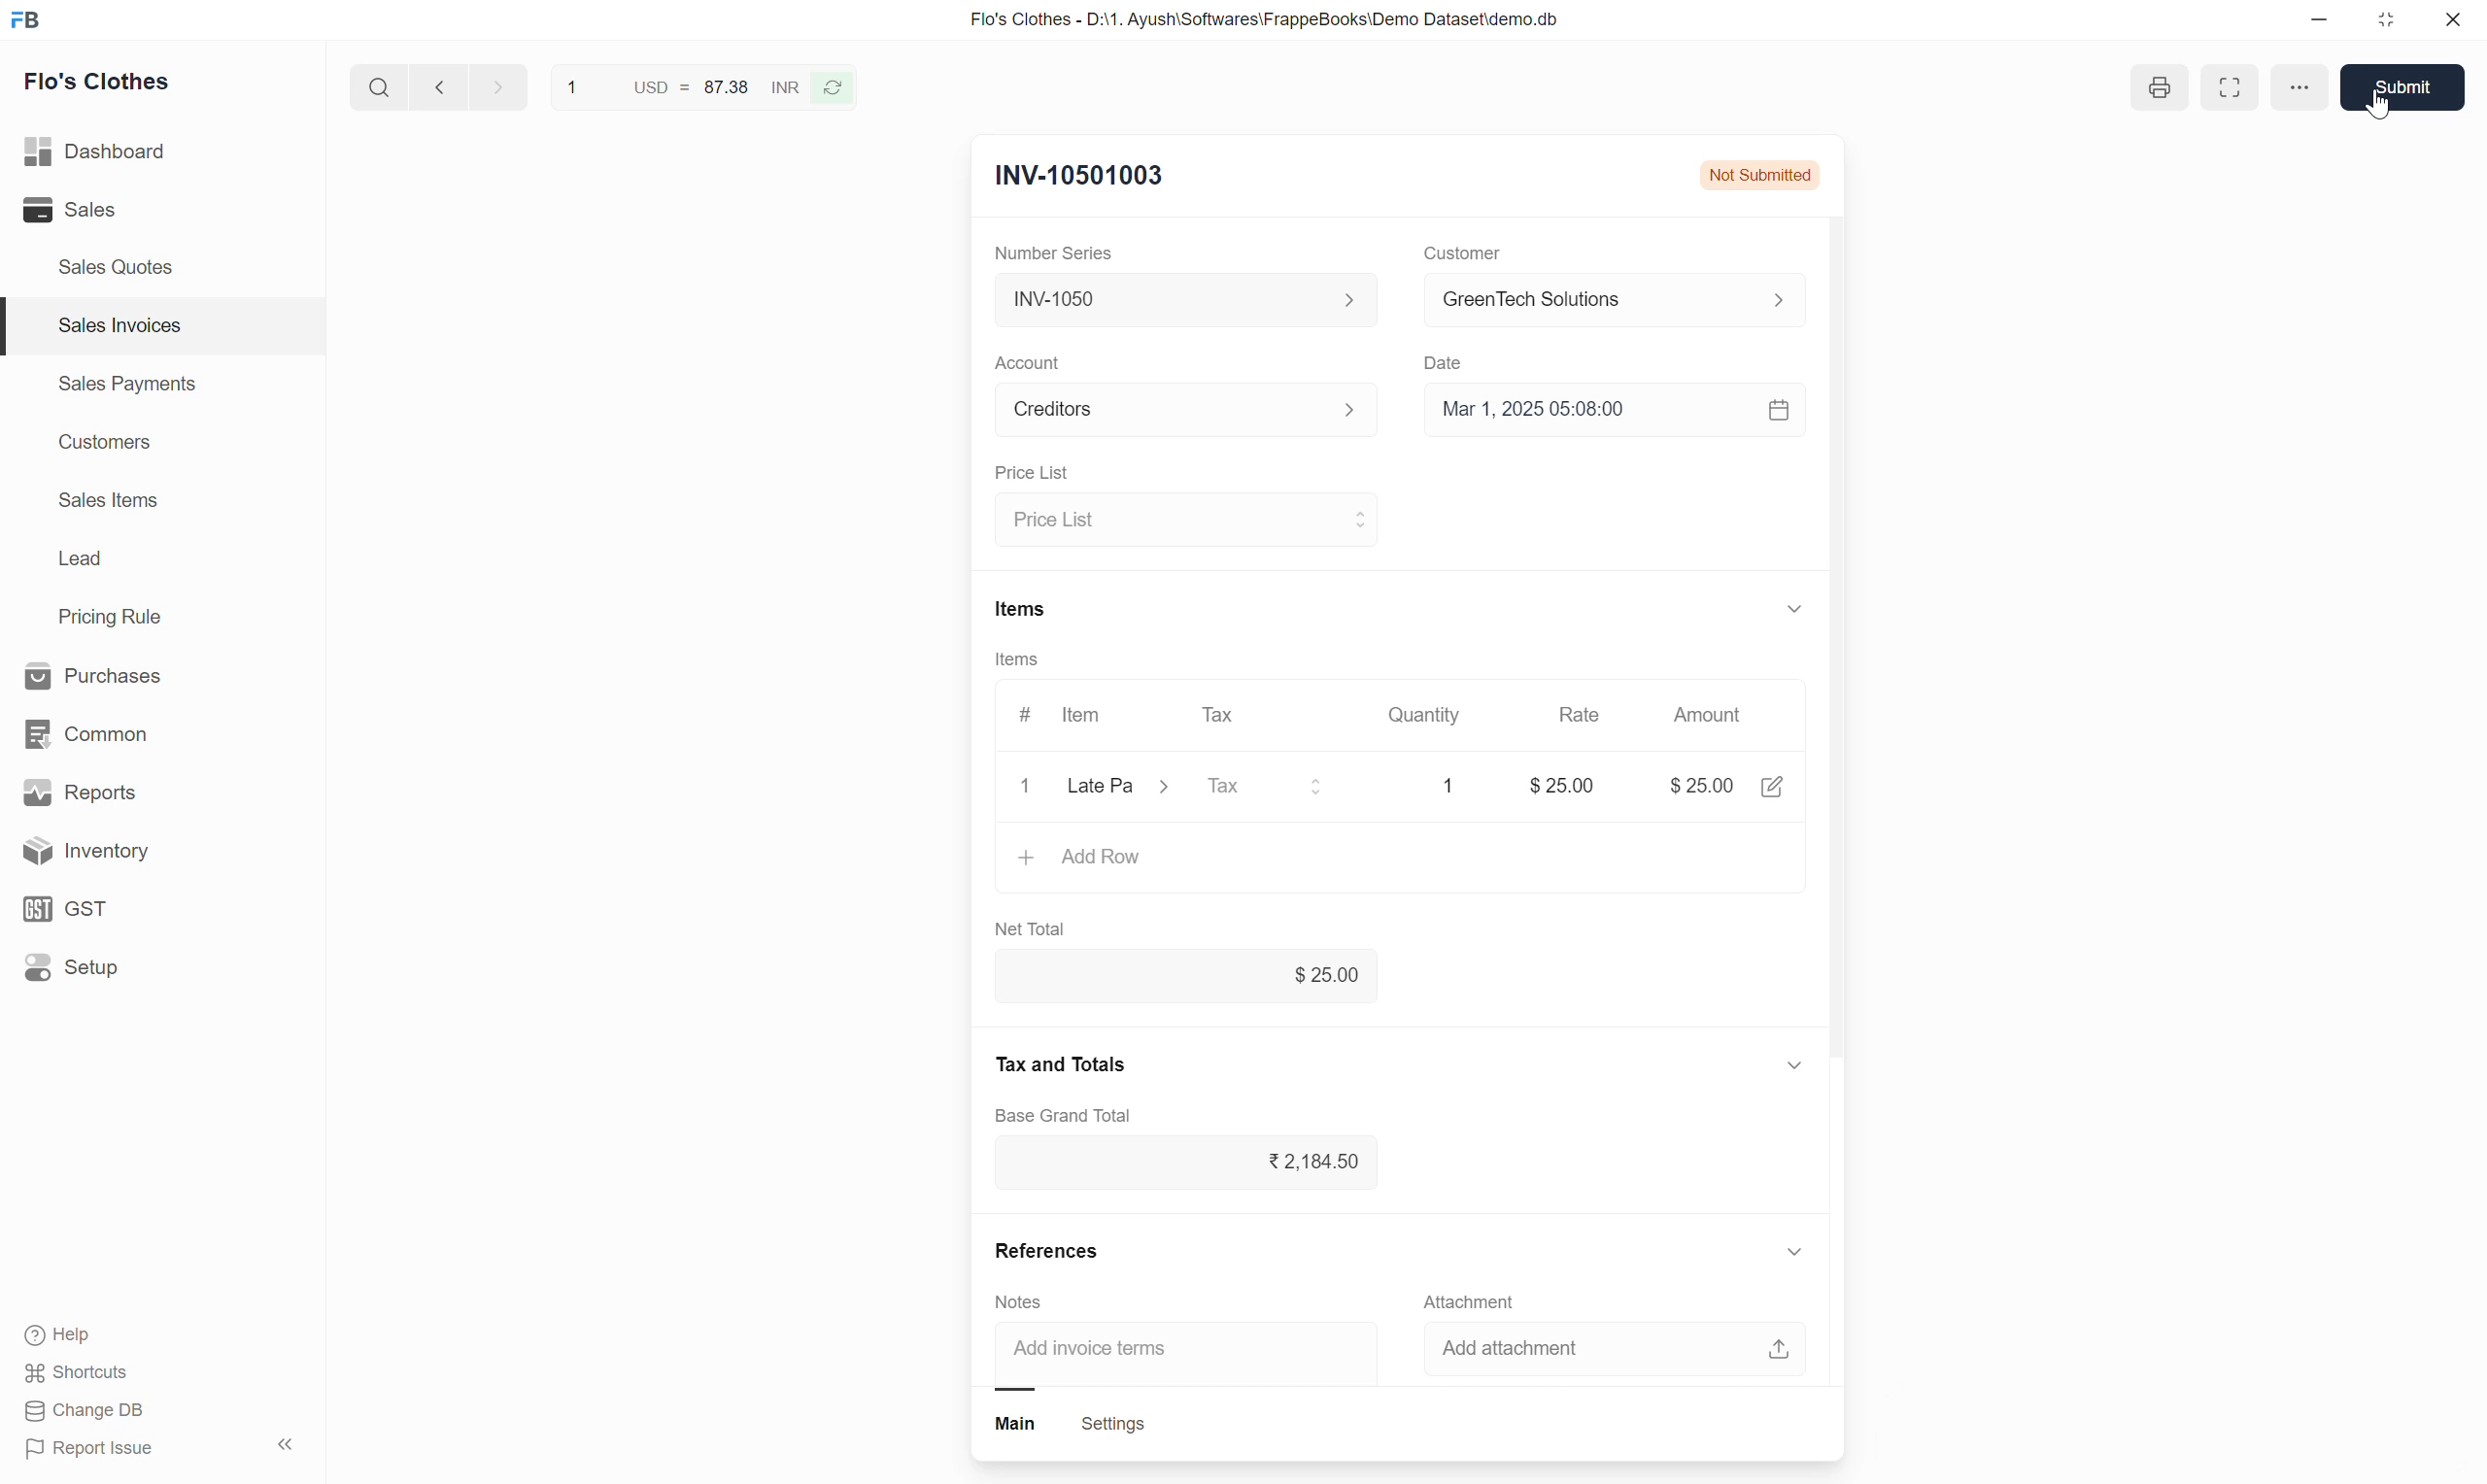  I want to click on minimize , so click(2328, 22).